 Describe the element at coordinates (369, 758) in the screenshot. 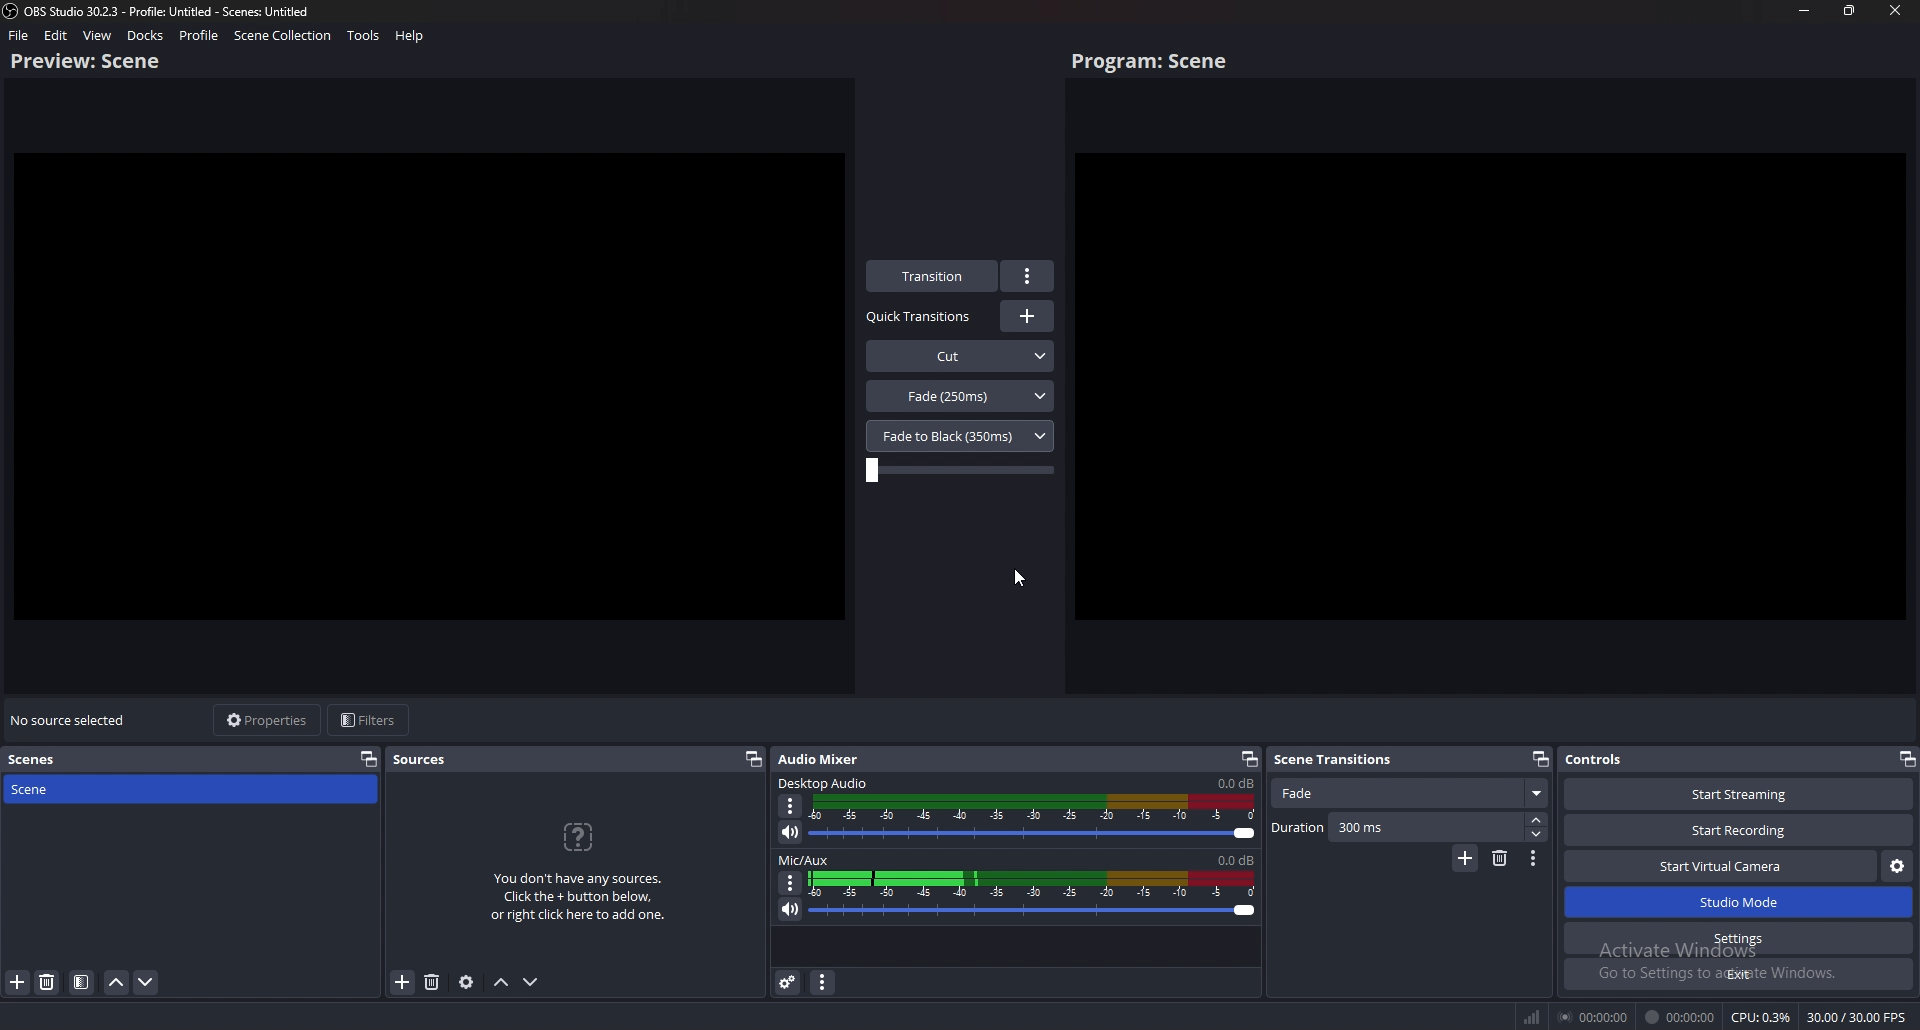

I see `pop out` at that location.